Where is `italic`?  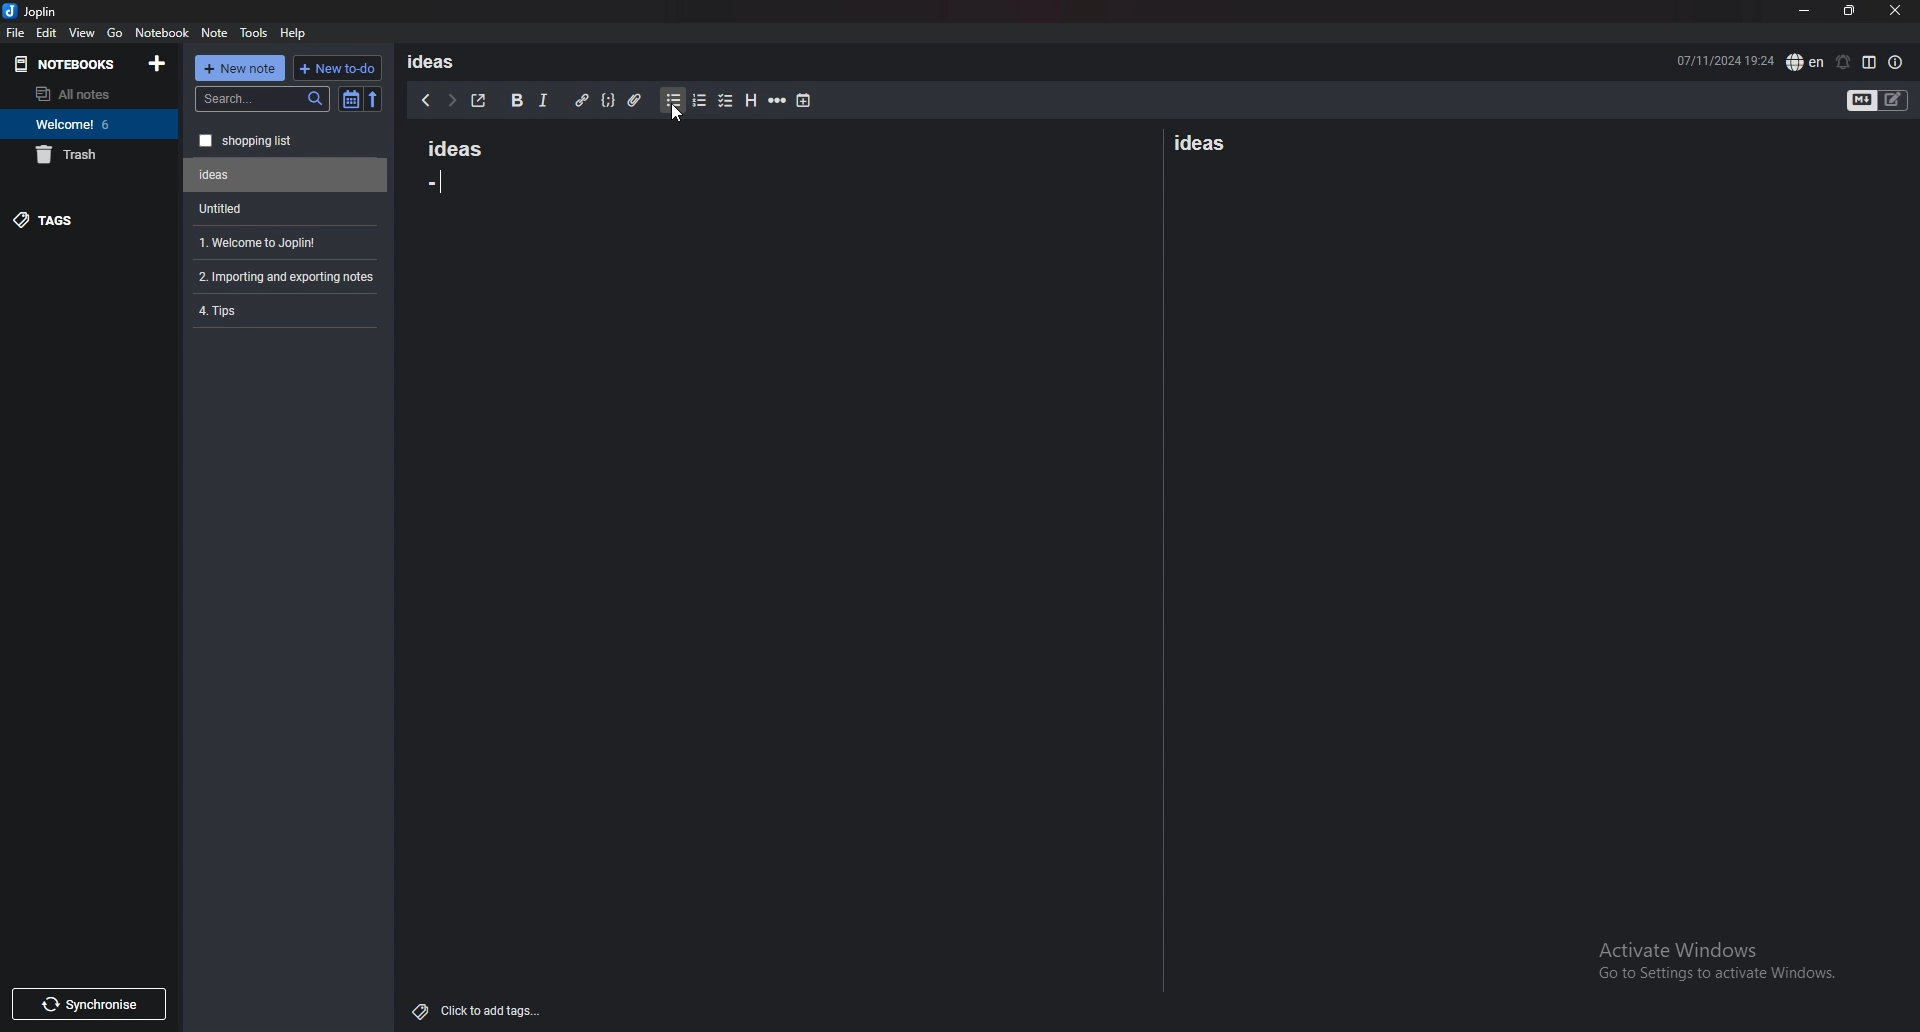
italic is located at coordinates (542, 101).